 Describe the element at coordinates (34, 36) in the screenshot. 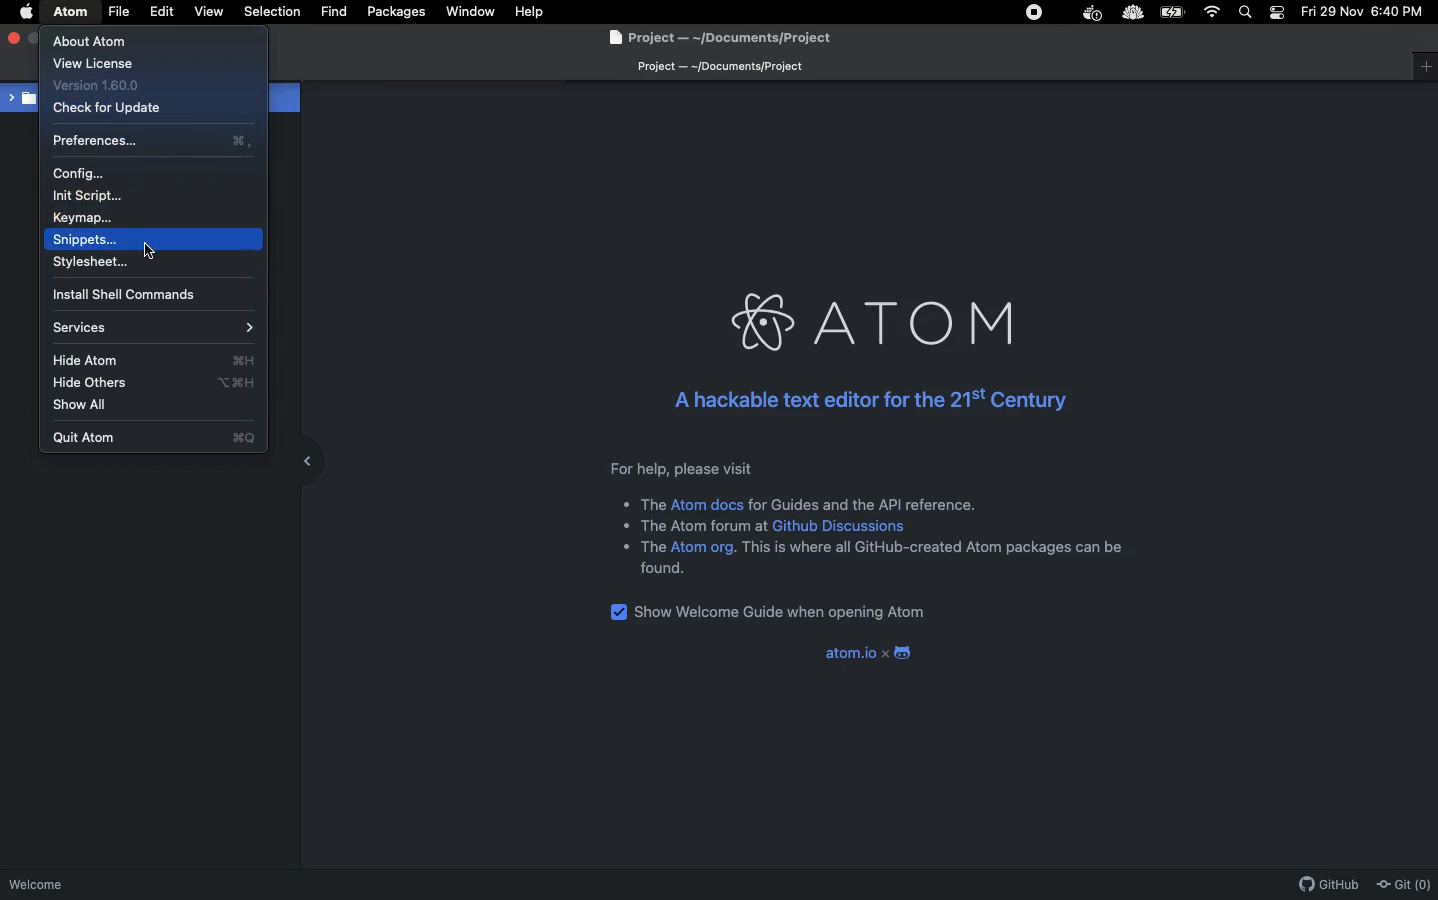

I see `Minimize` at that location.